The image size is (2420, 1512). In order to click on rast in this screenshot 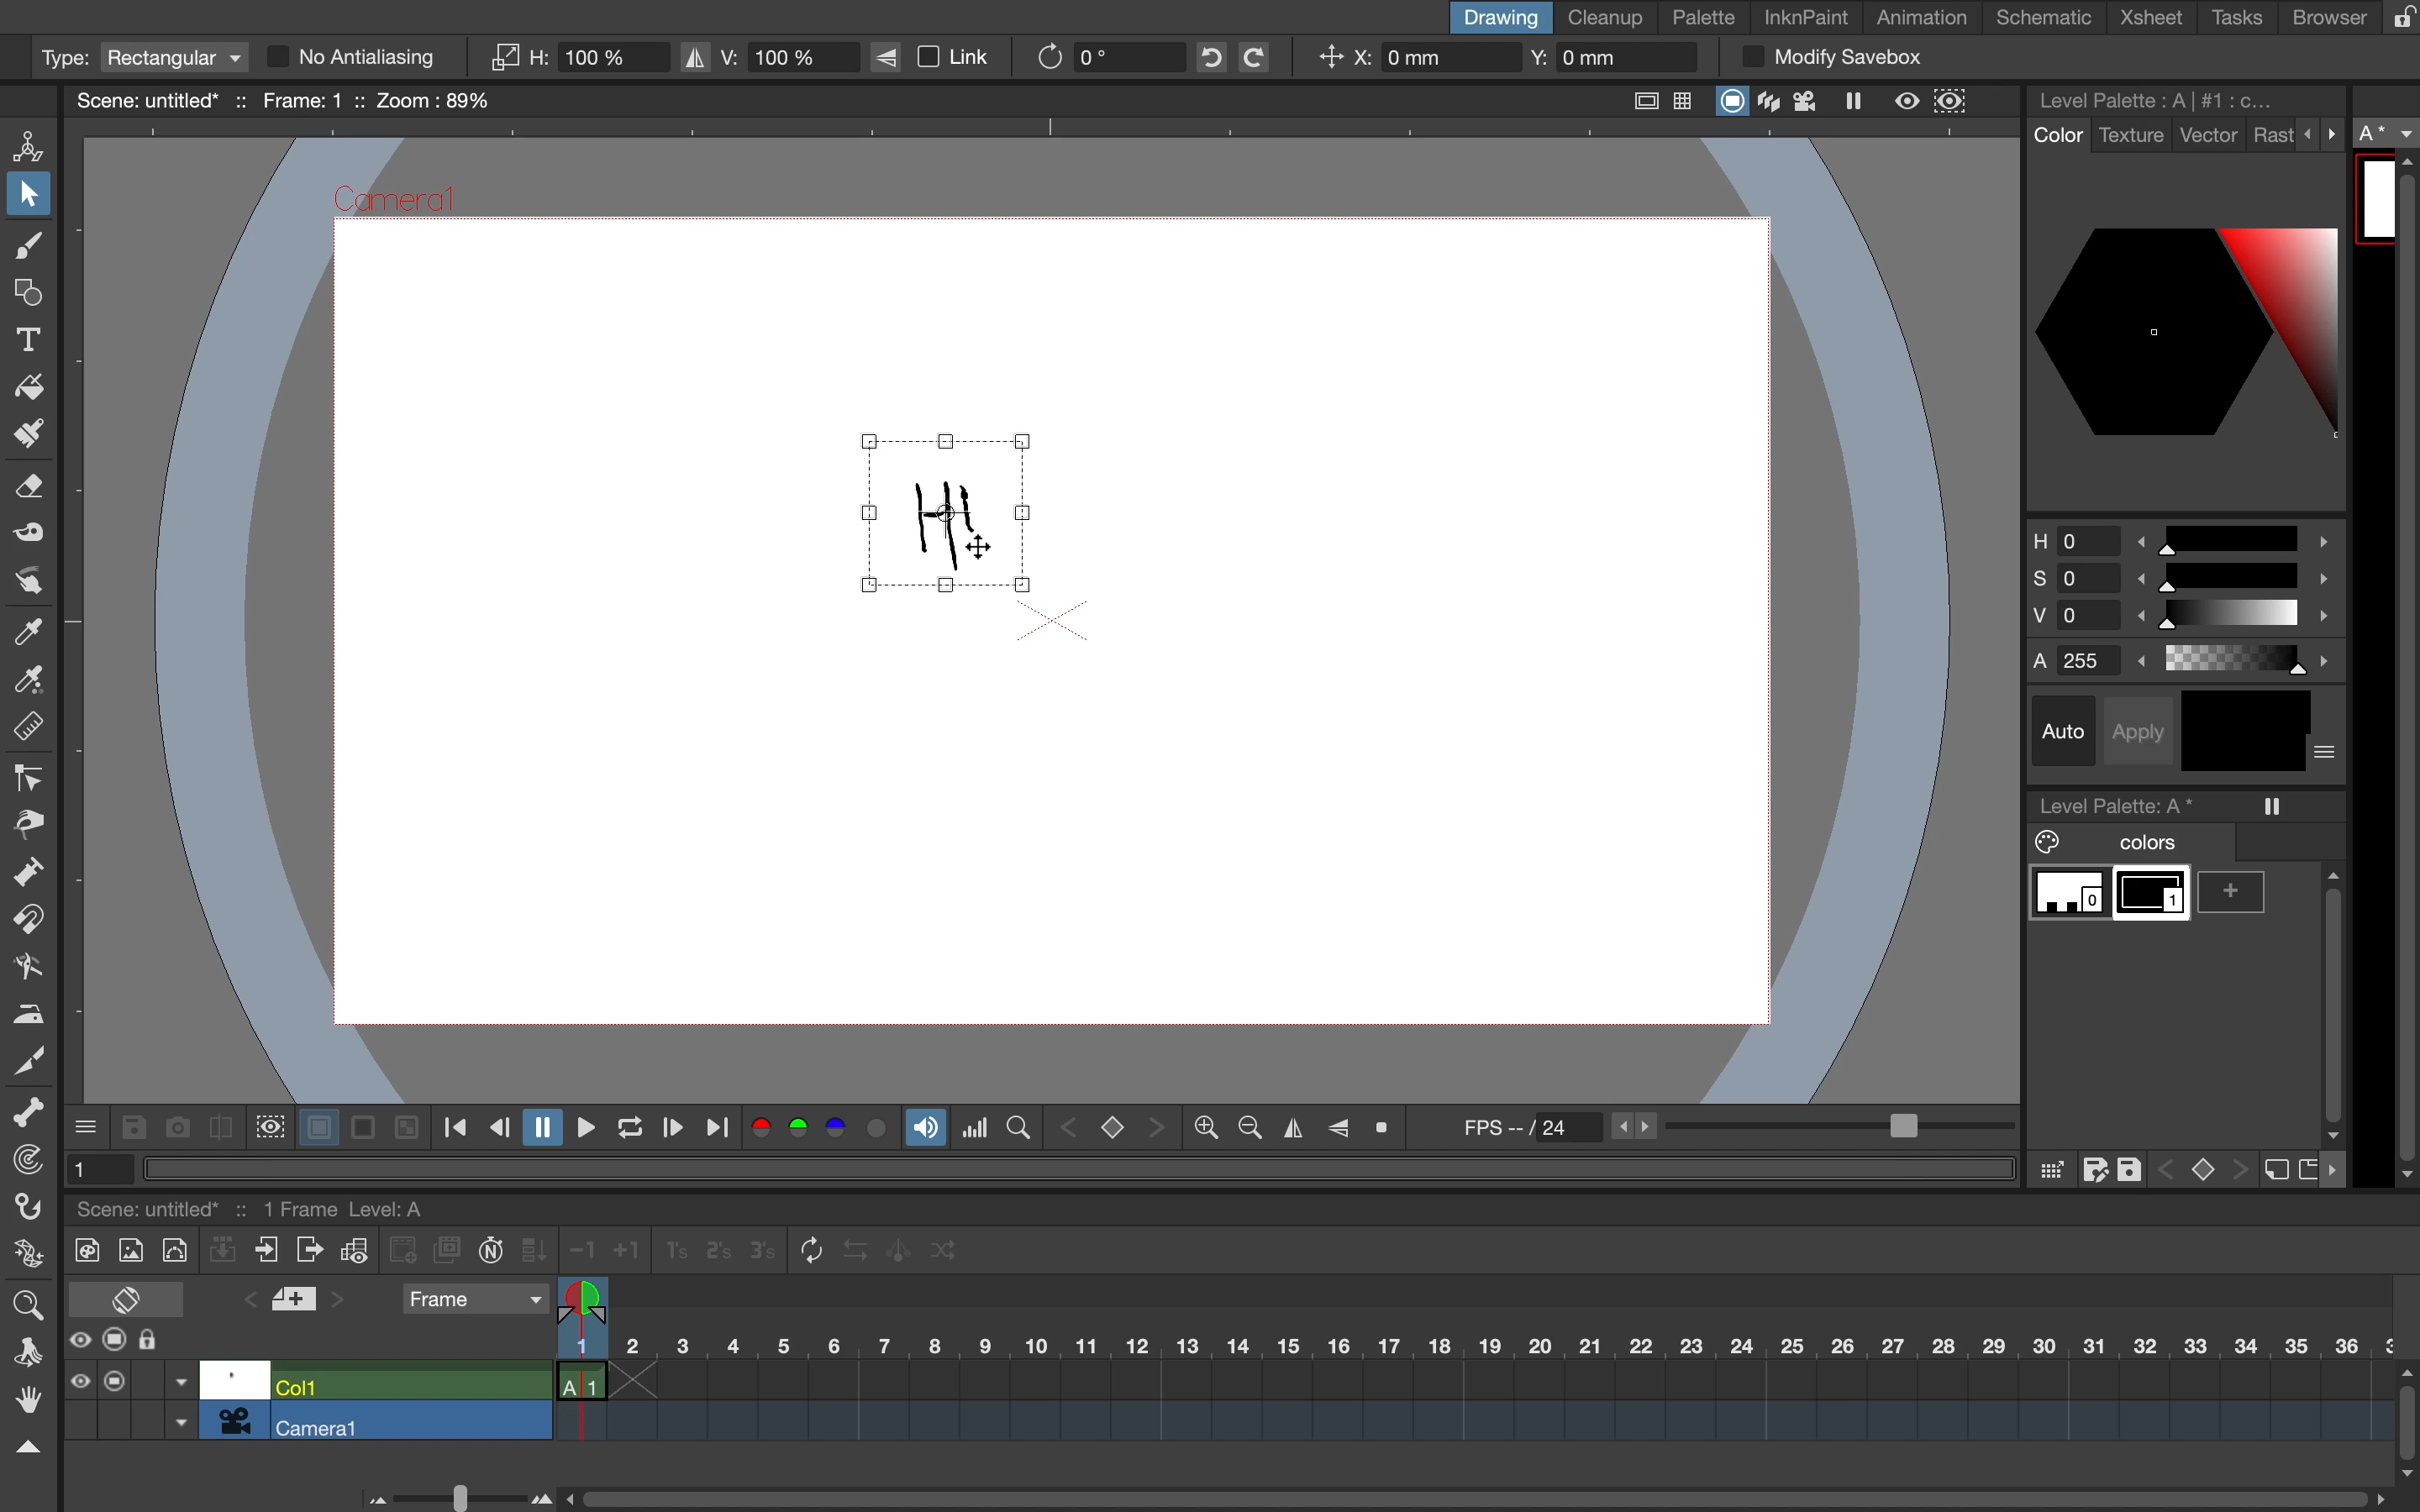, I will do `click(2272, 137)`.